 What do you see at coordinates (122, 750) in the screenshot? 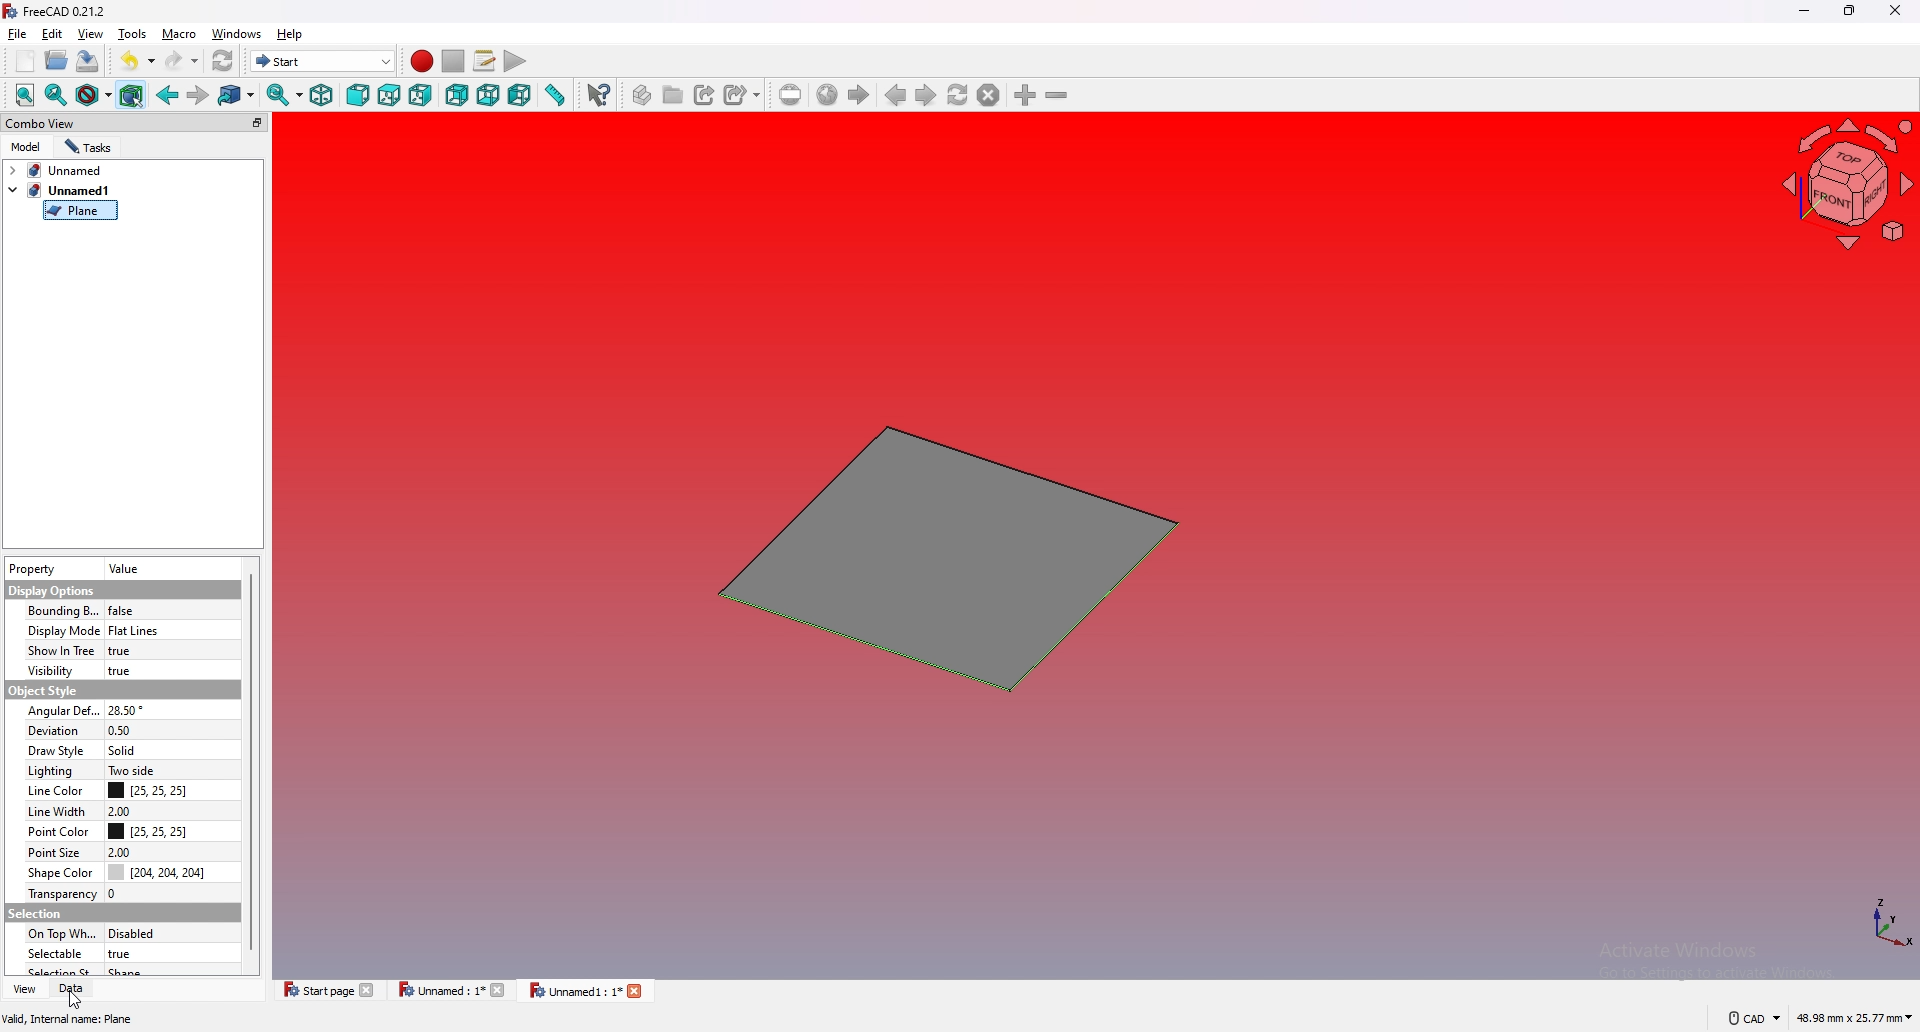
I see `solid` at bounding box center [122, 750].